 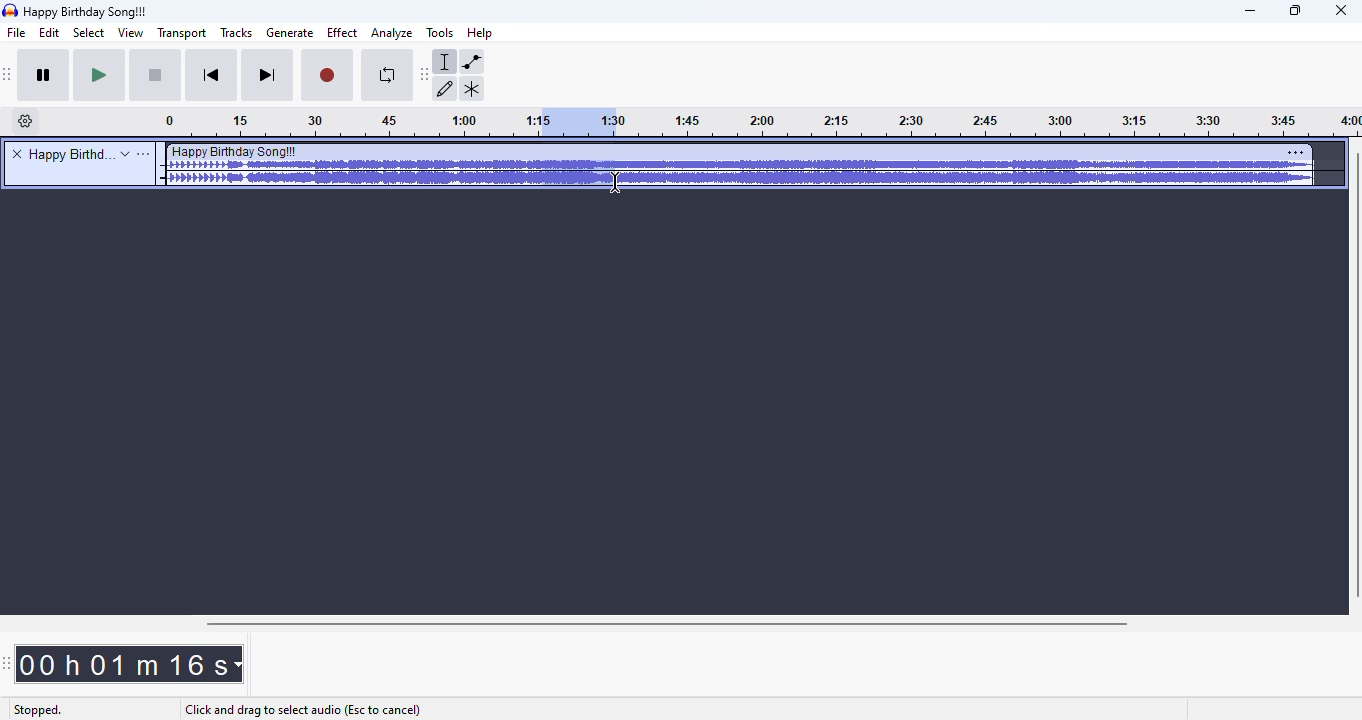 What do you see at coordinates (47, 77) in the screenshot?
I see `pause` at bounding box center [47, 77].